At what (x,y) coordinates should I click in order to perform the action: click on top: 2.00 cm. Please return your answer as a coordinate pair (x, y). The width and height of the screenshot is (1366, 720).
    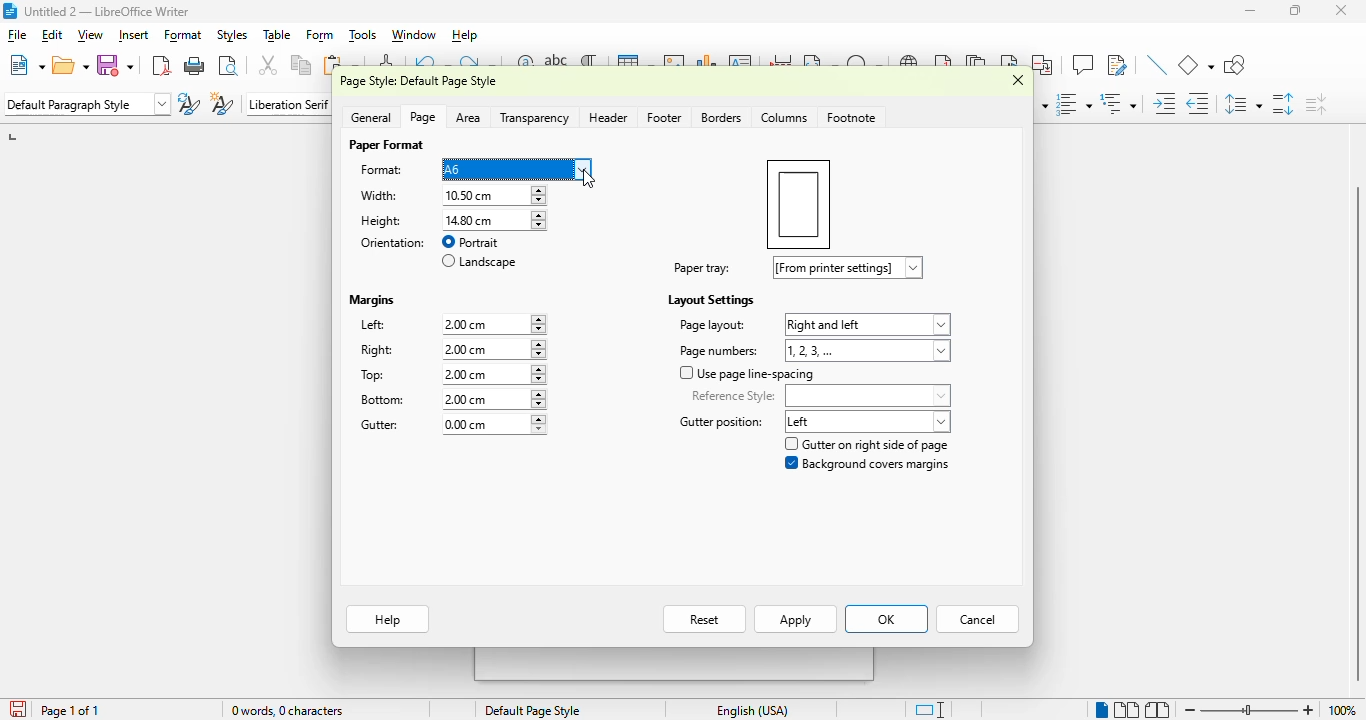
    Looking at the image, I should click on (446, 374).